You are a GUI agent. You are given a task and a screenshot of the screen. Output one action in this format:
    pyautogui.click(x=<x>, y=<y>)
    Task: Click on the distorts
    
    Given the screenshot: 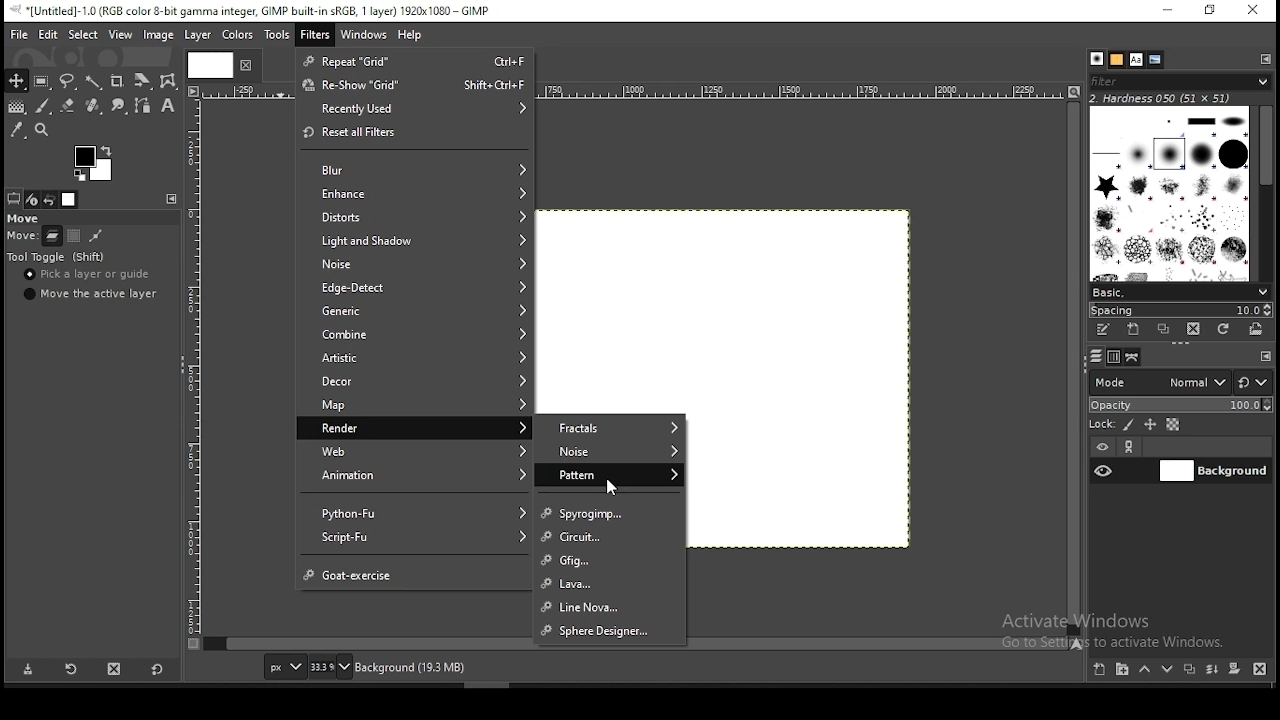 What is the action you would take?
    pyautogui.click(x=415, y=215)
    